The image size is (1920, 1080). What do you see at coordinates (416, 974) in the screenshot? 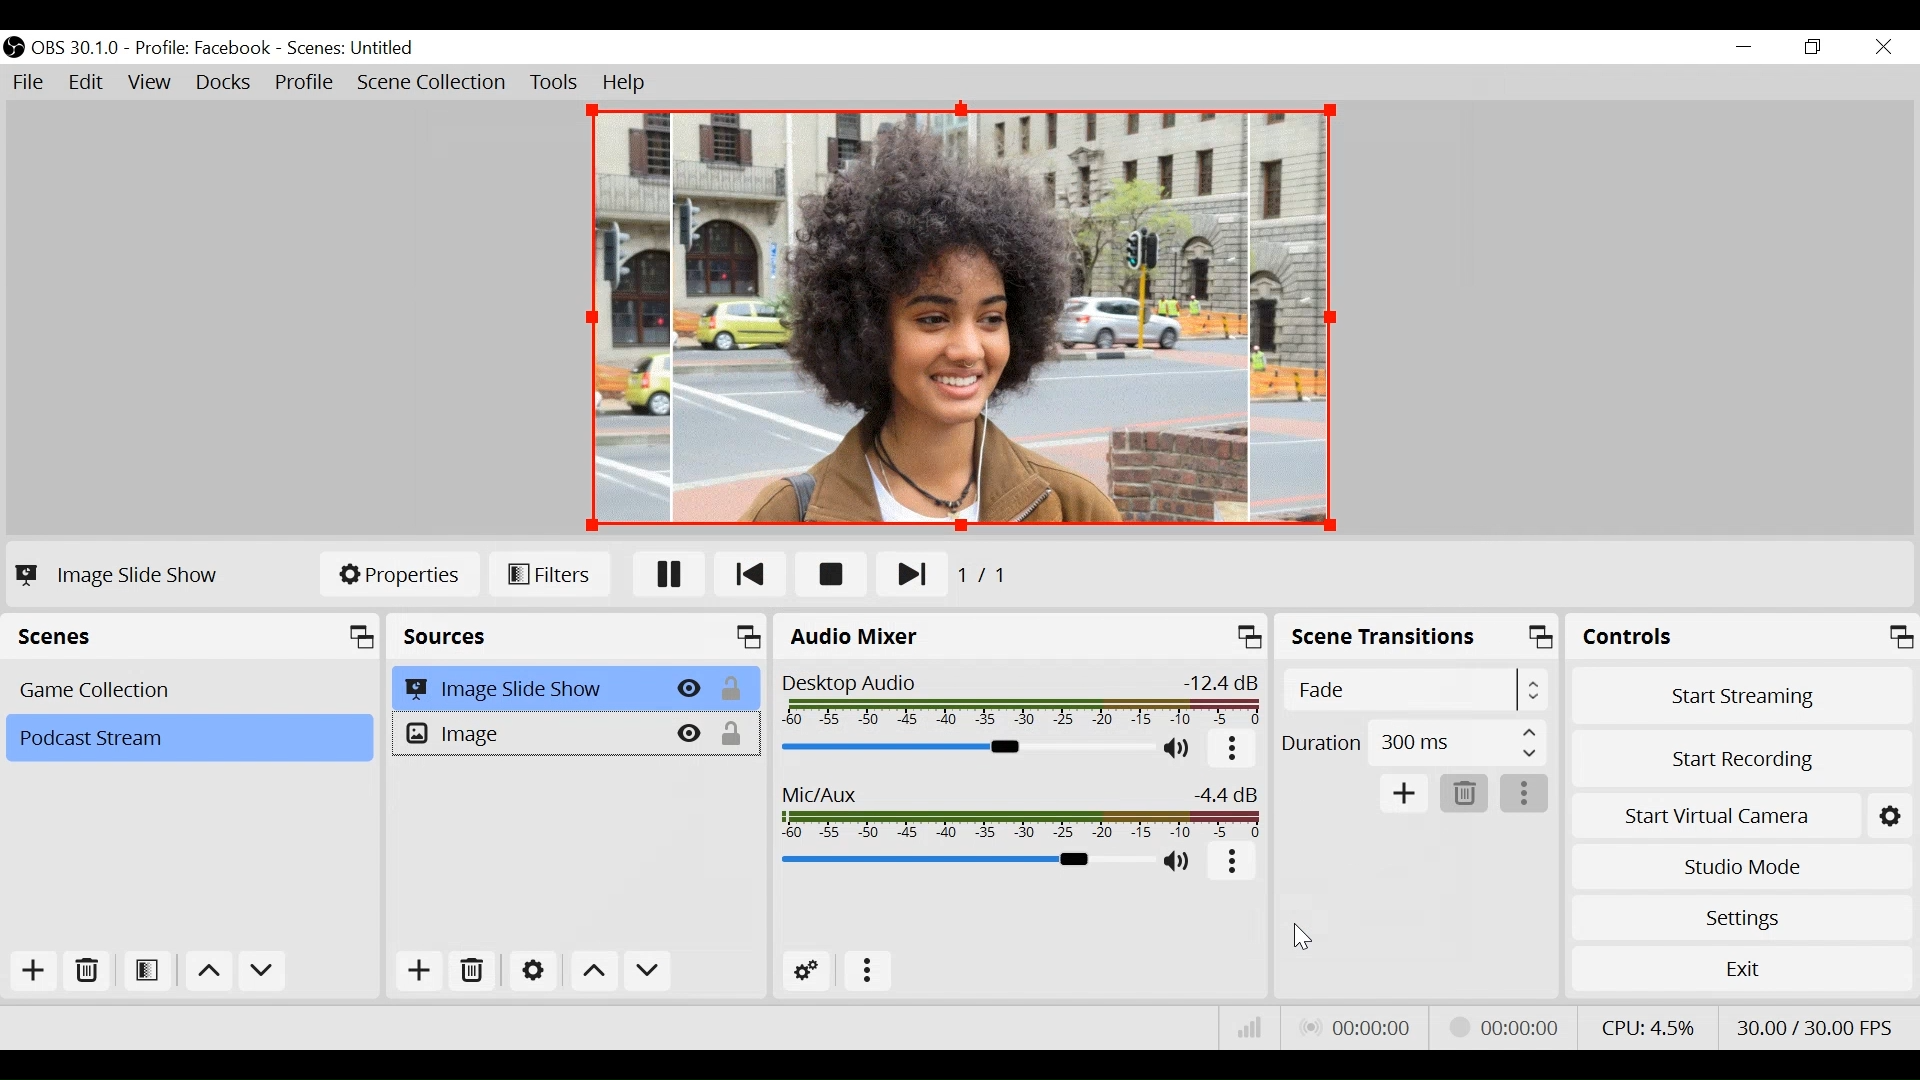
I see `Add` at bounding box center [416, 974].